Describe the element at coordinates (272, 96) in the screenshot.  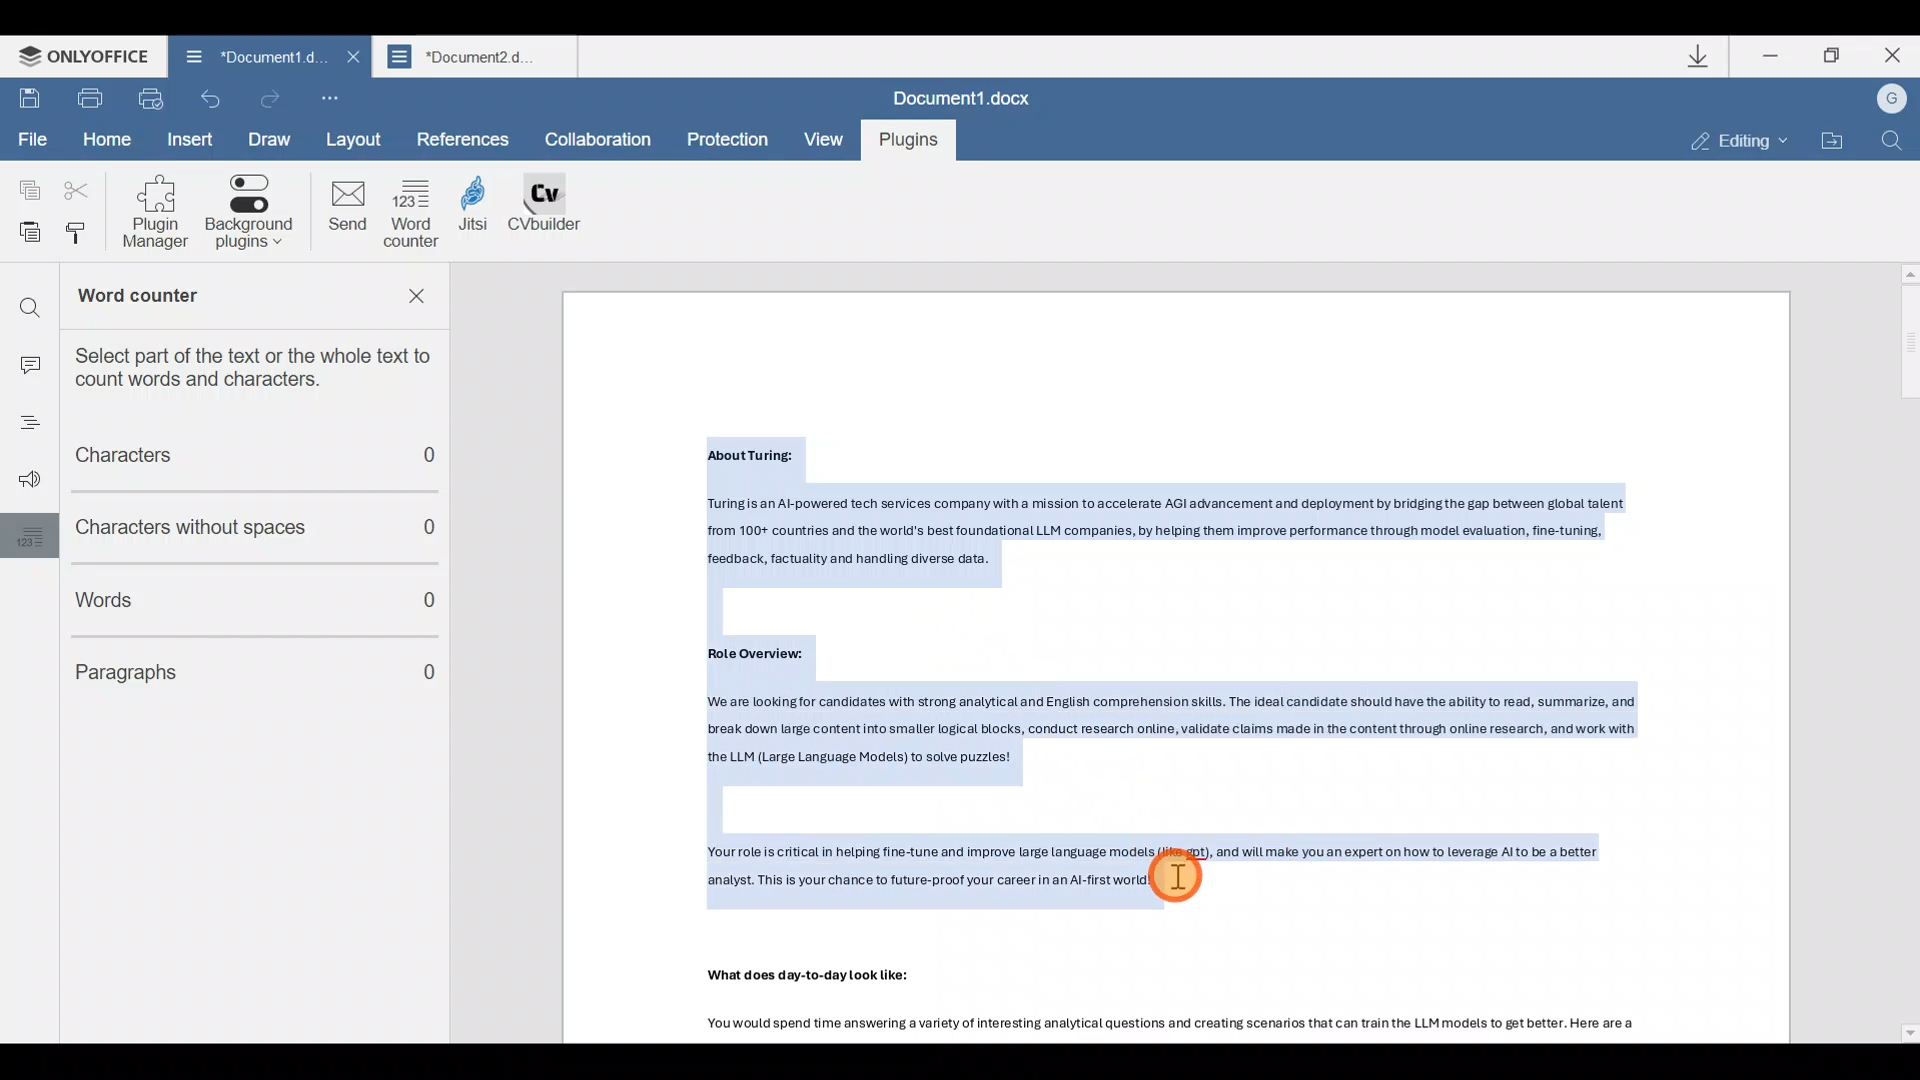
I see `Redo` at that location.